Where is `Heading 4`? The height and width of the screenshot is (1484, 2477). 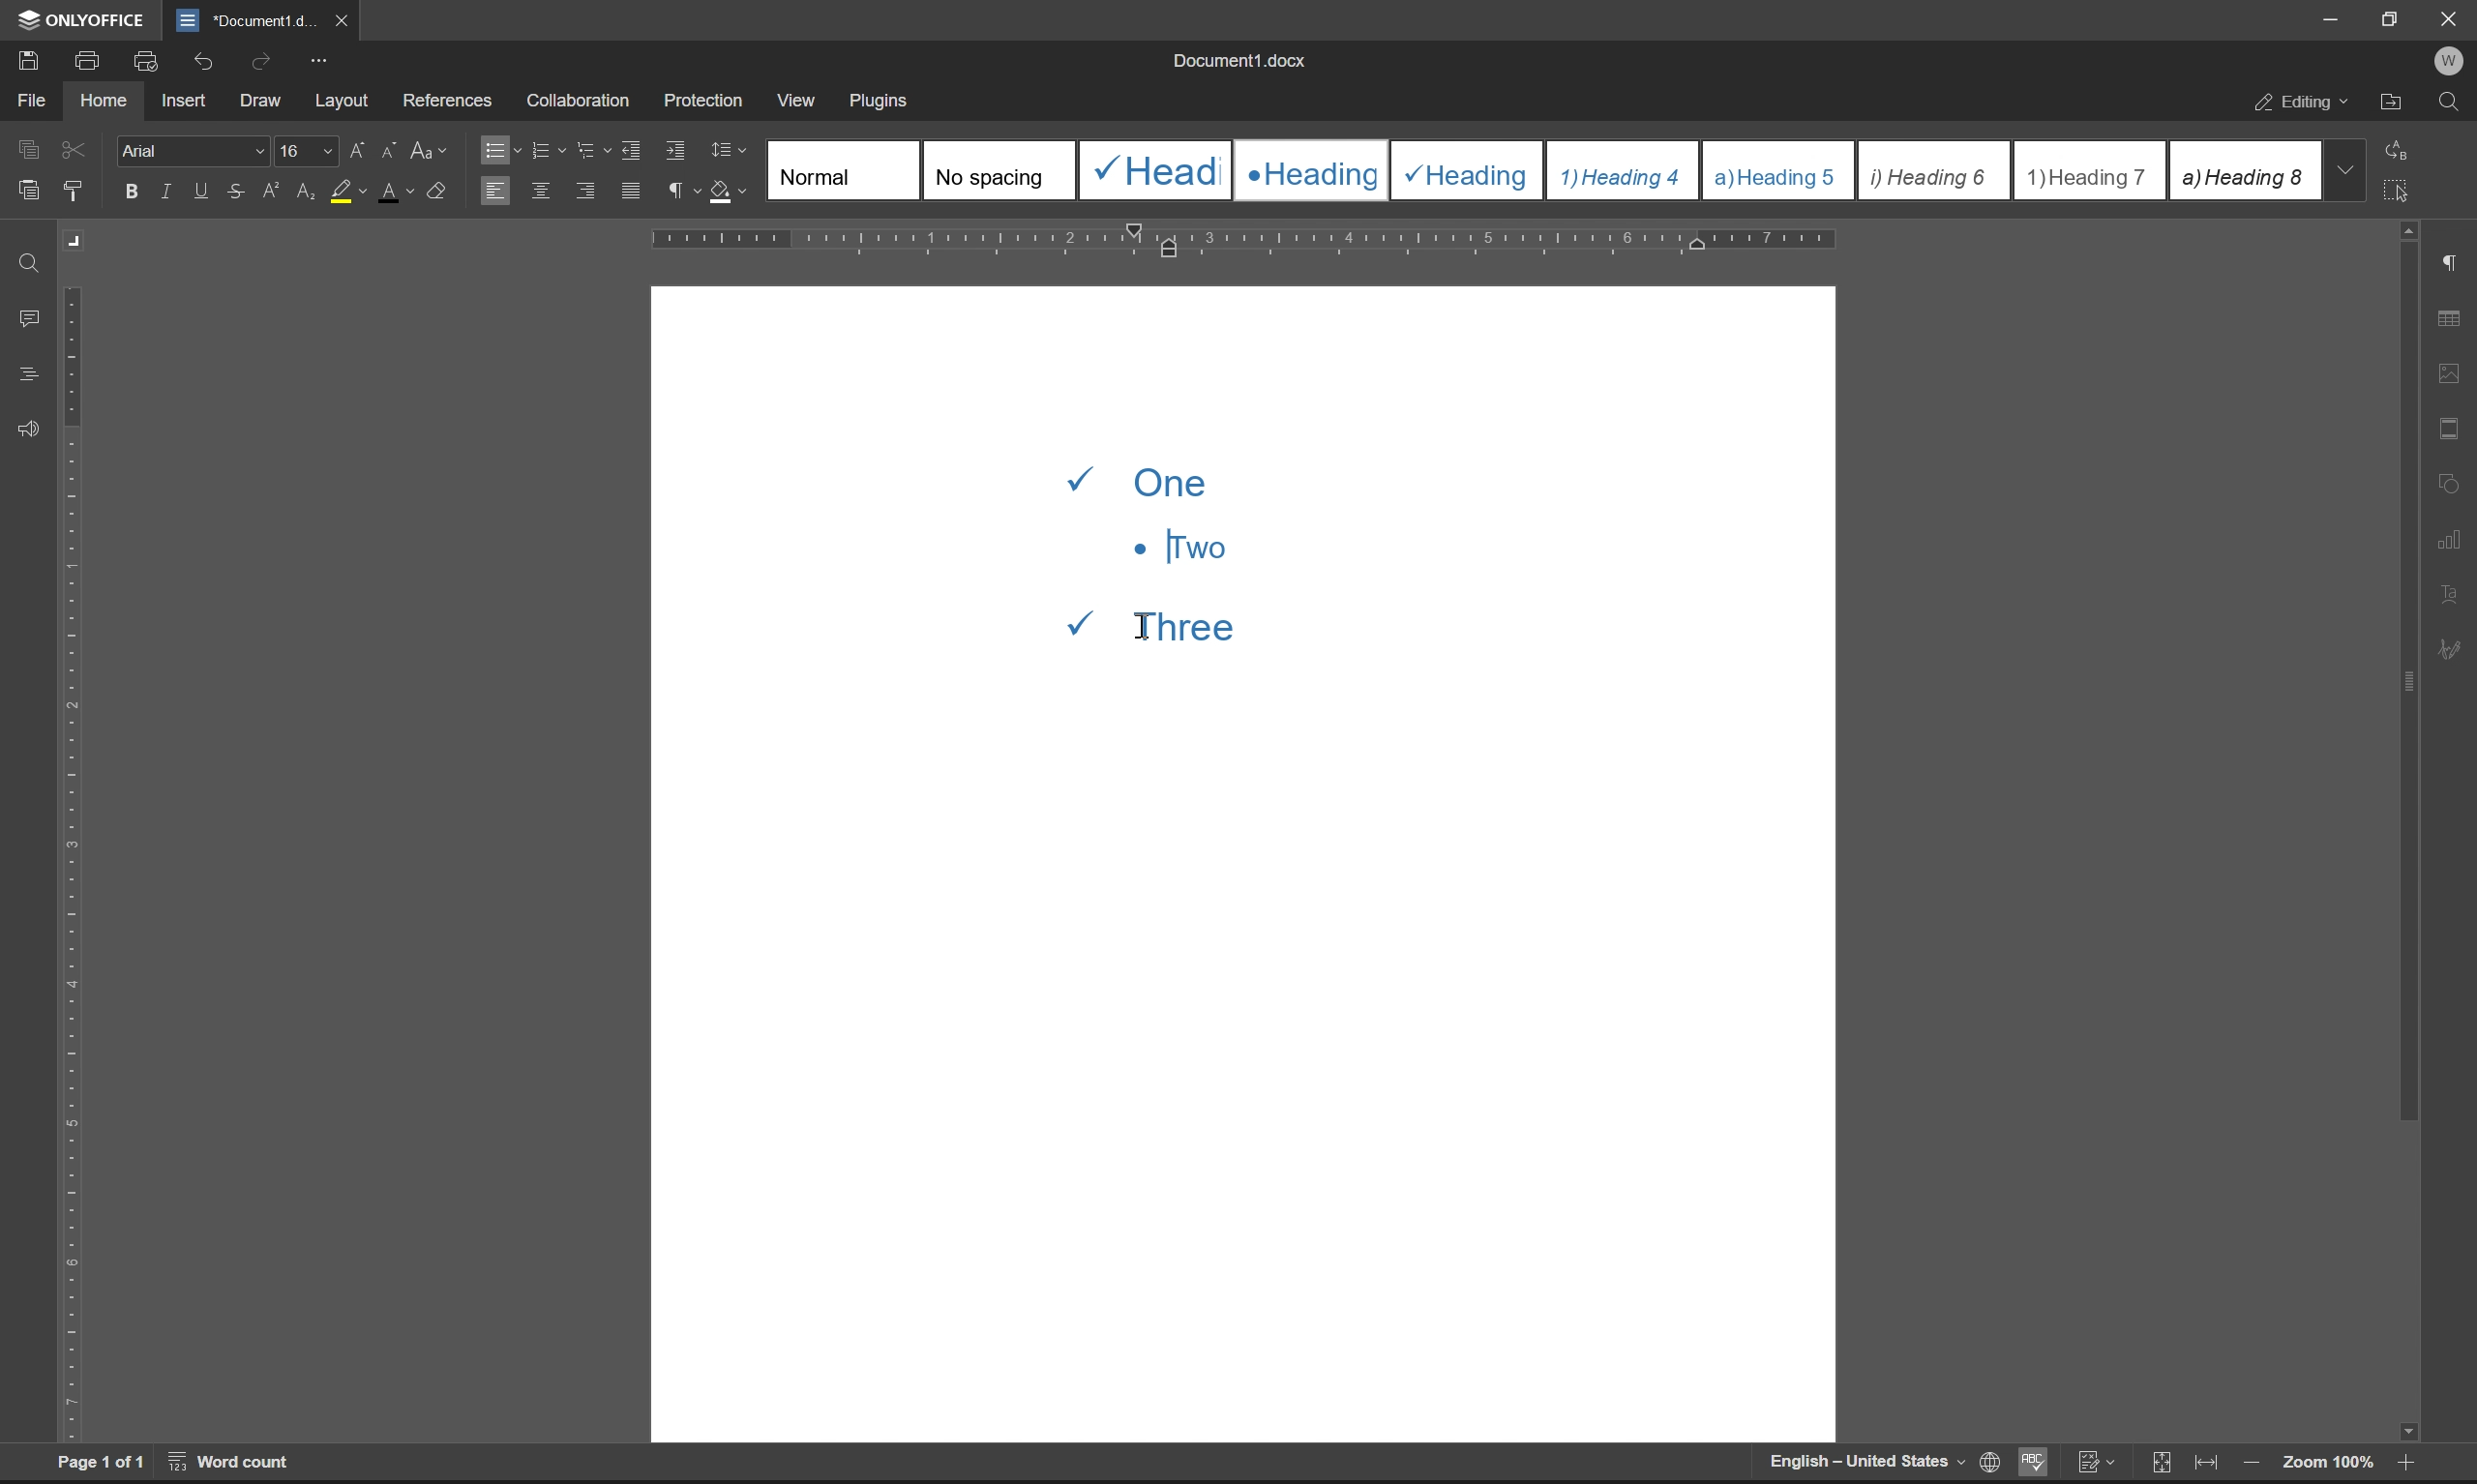 Heading 4 is located at coordinates (1624, 171).